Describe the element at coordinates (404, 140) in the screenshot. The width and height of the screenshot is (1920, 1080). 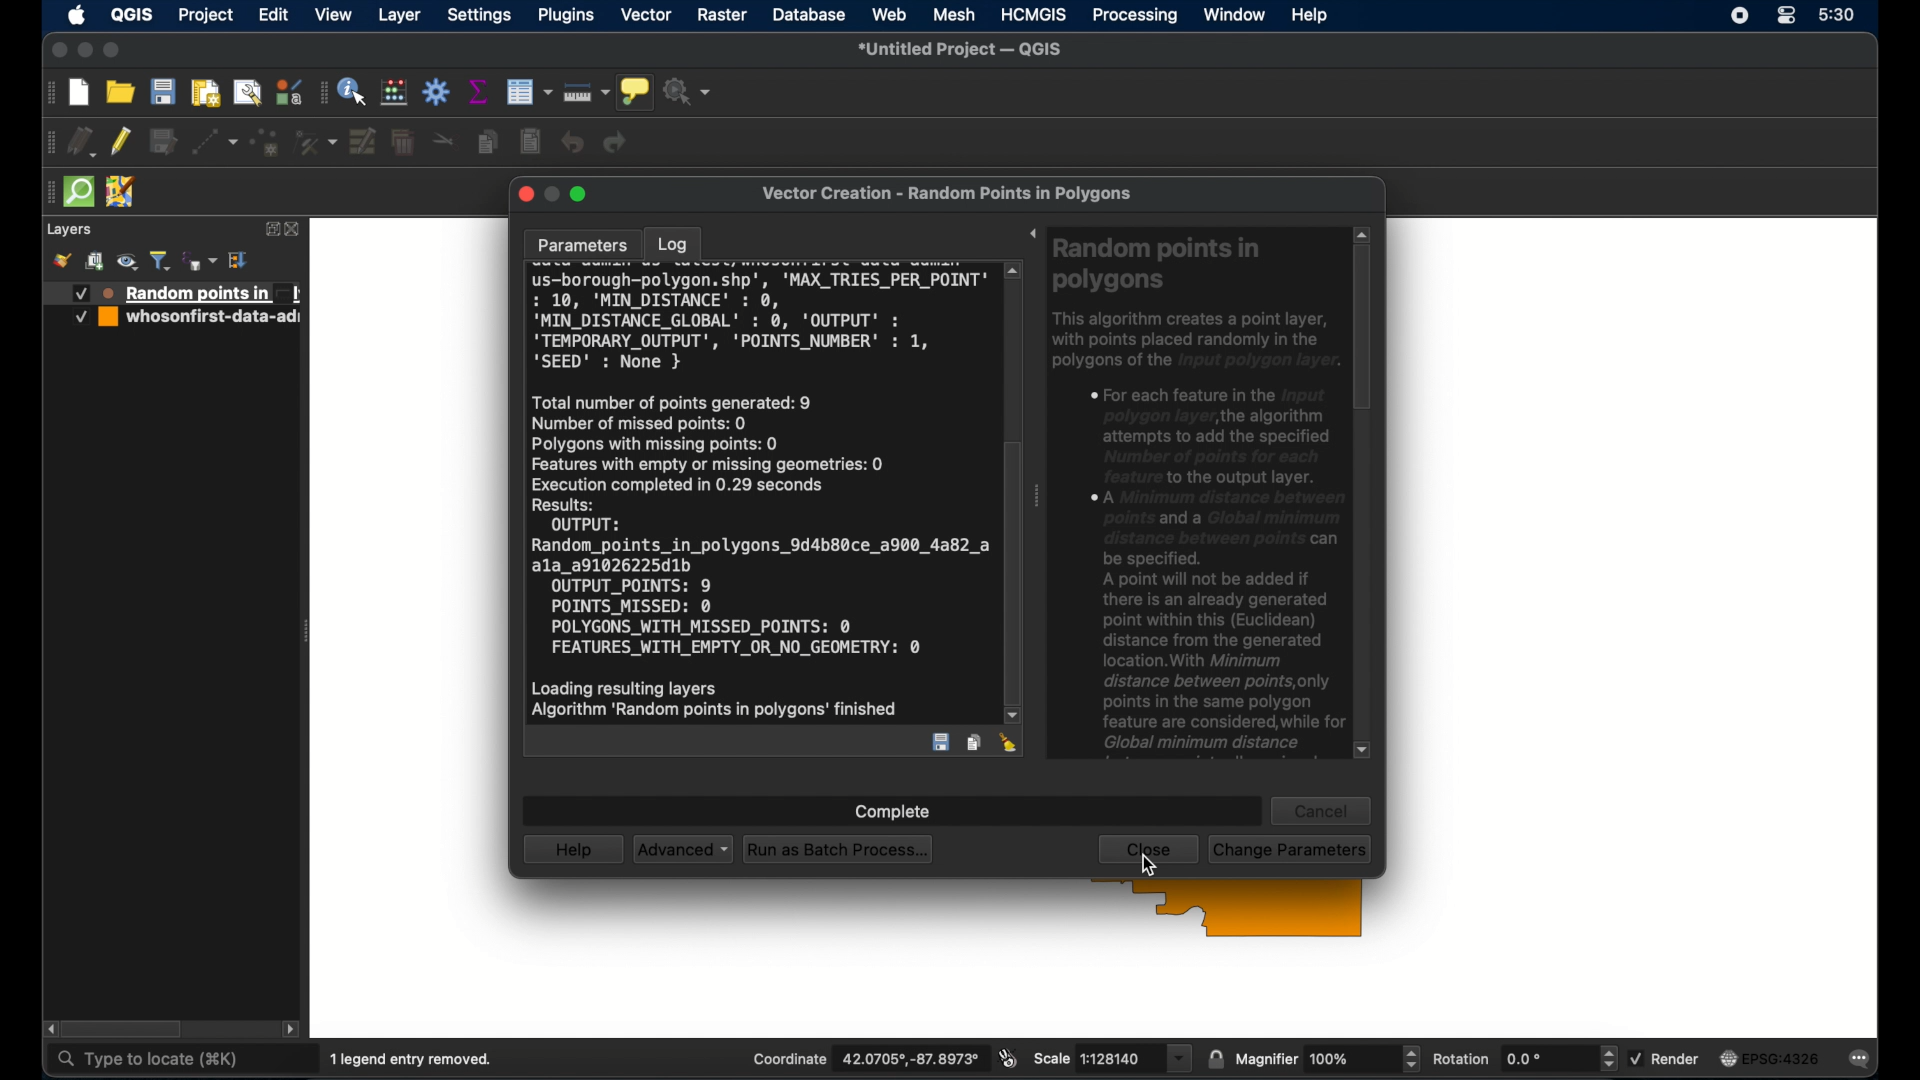
I see `delete selected` at that location.